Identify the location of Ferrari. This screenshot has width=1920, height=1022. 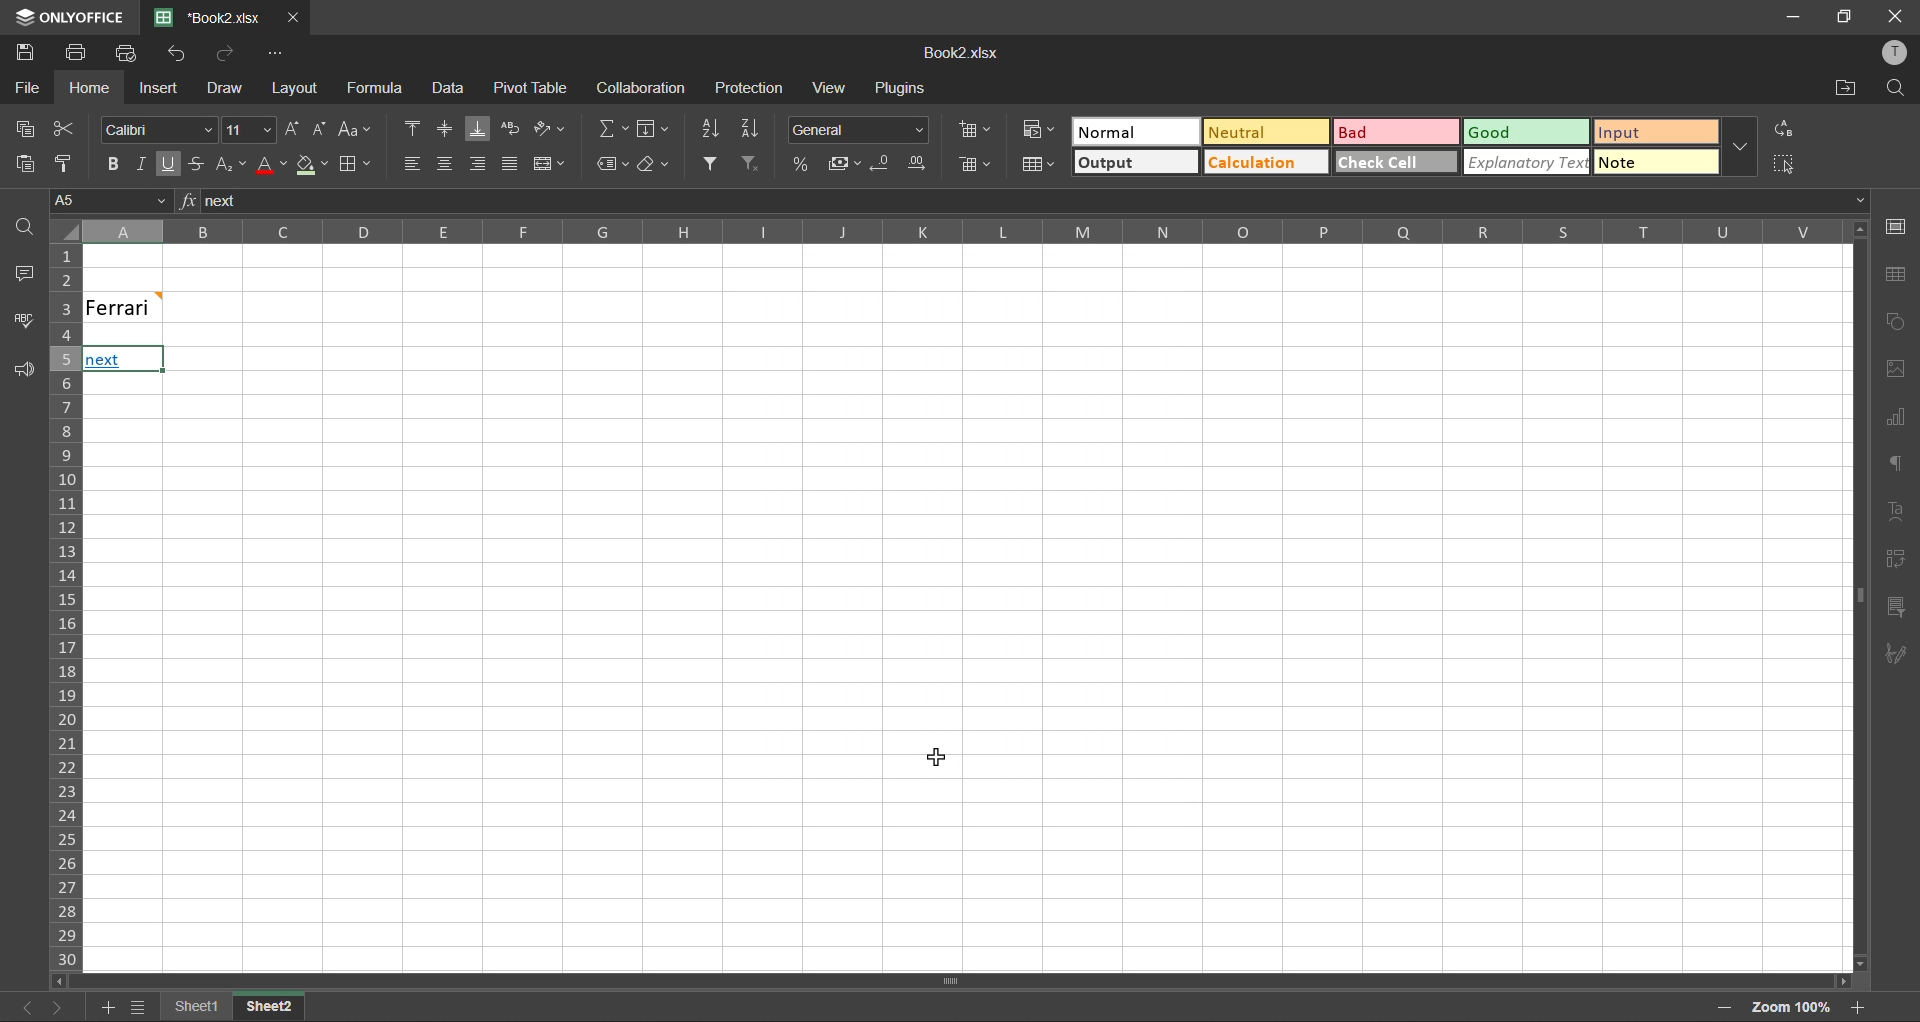
(152, 306).